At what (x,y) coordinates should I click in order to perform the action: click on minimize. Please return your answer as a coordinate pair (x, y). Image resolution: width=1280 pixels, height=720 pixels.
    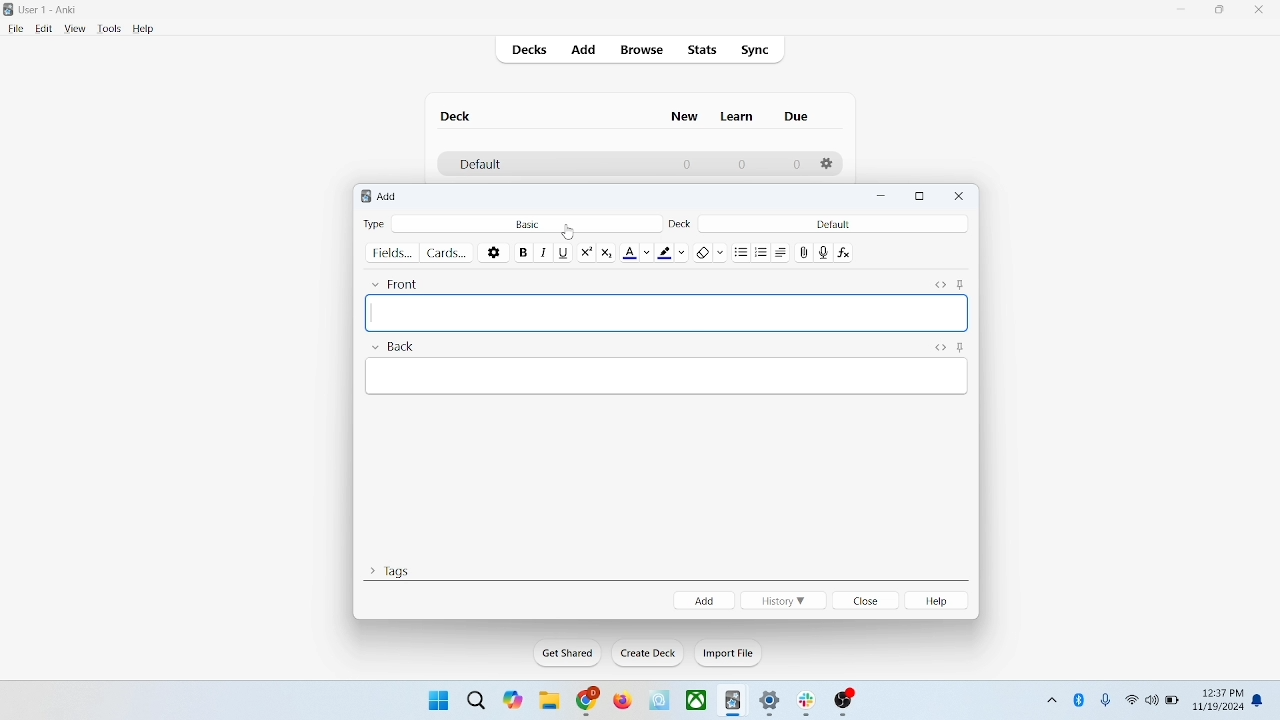
    Looking at the image, I should click on (884, 197).